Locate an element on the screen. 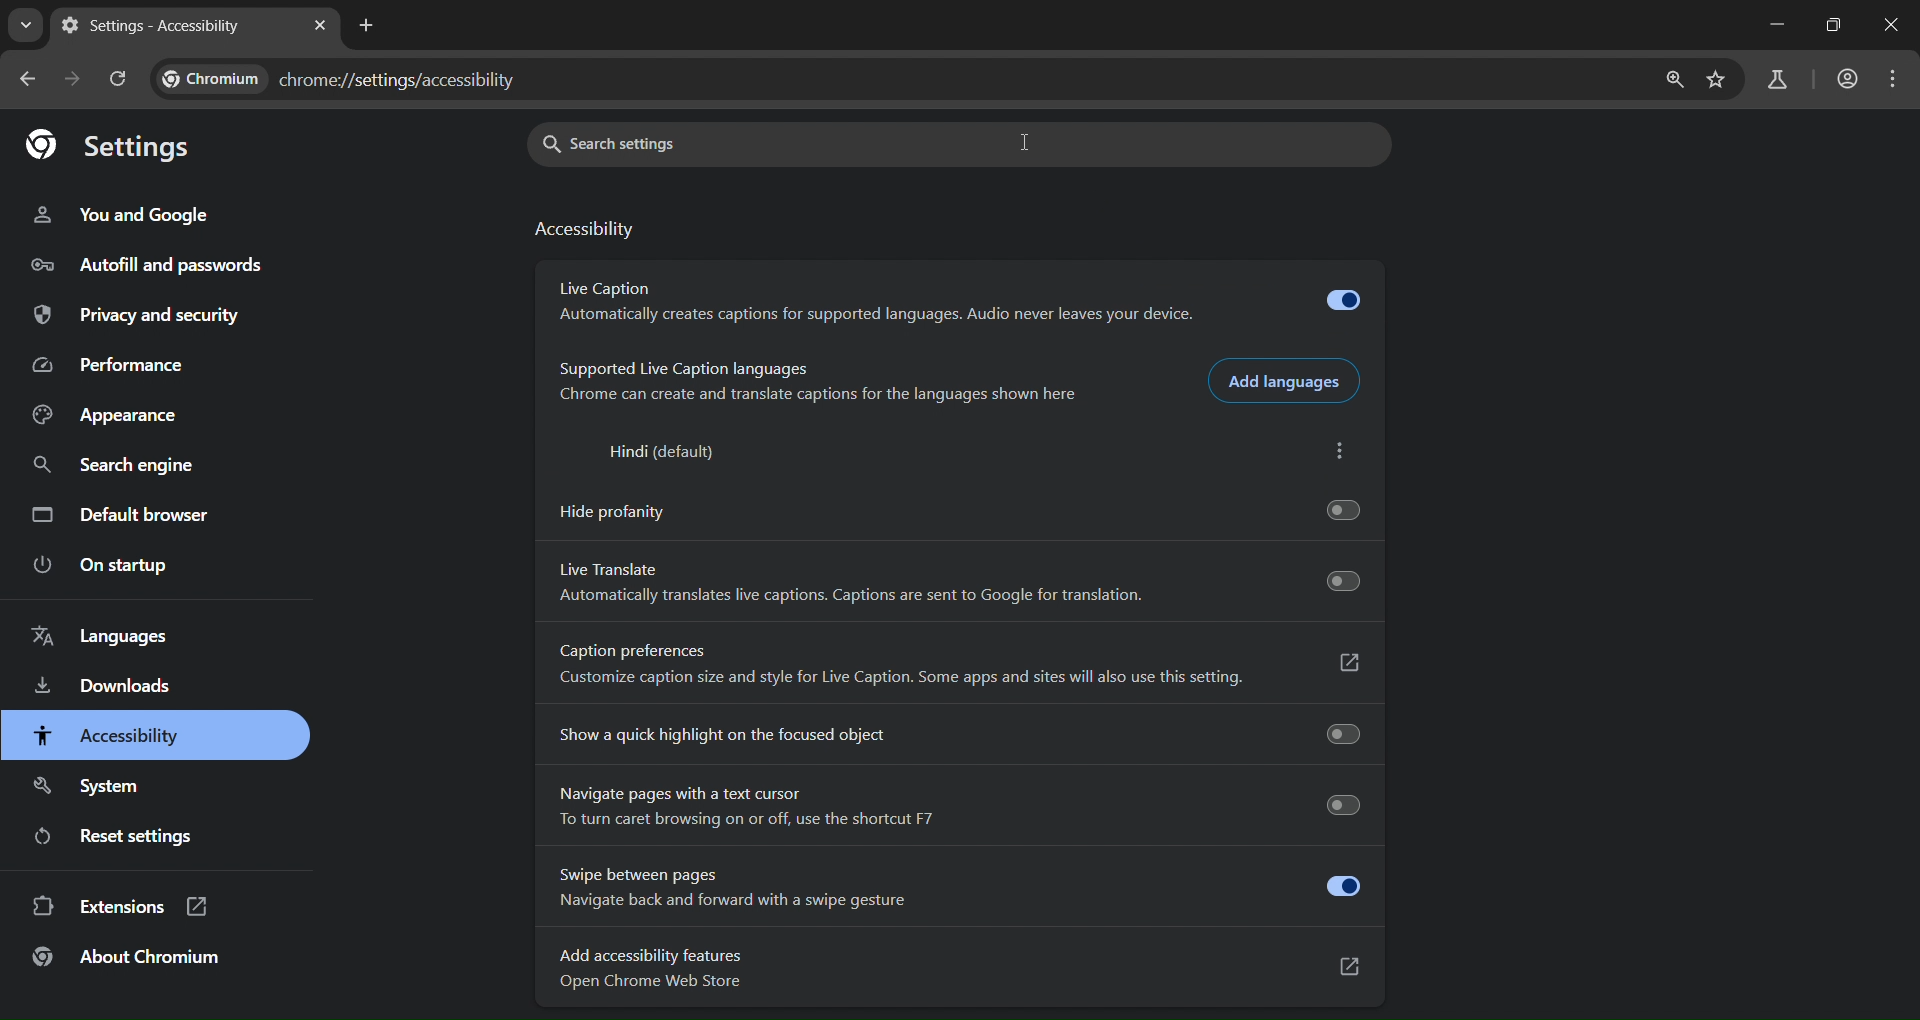  minimize is located at coordinates (1774, 24).